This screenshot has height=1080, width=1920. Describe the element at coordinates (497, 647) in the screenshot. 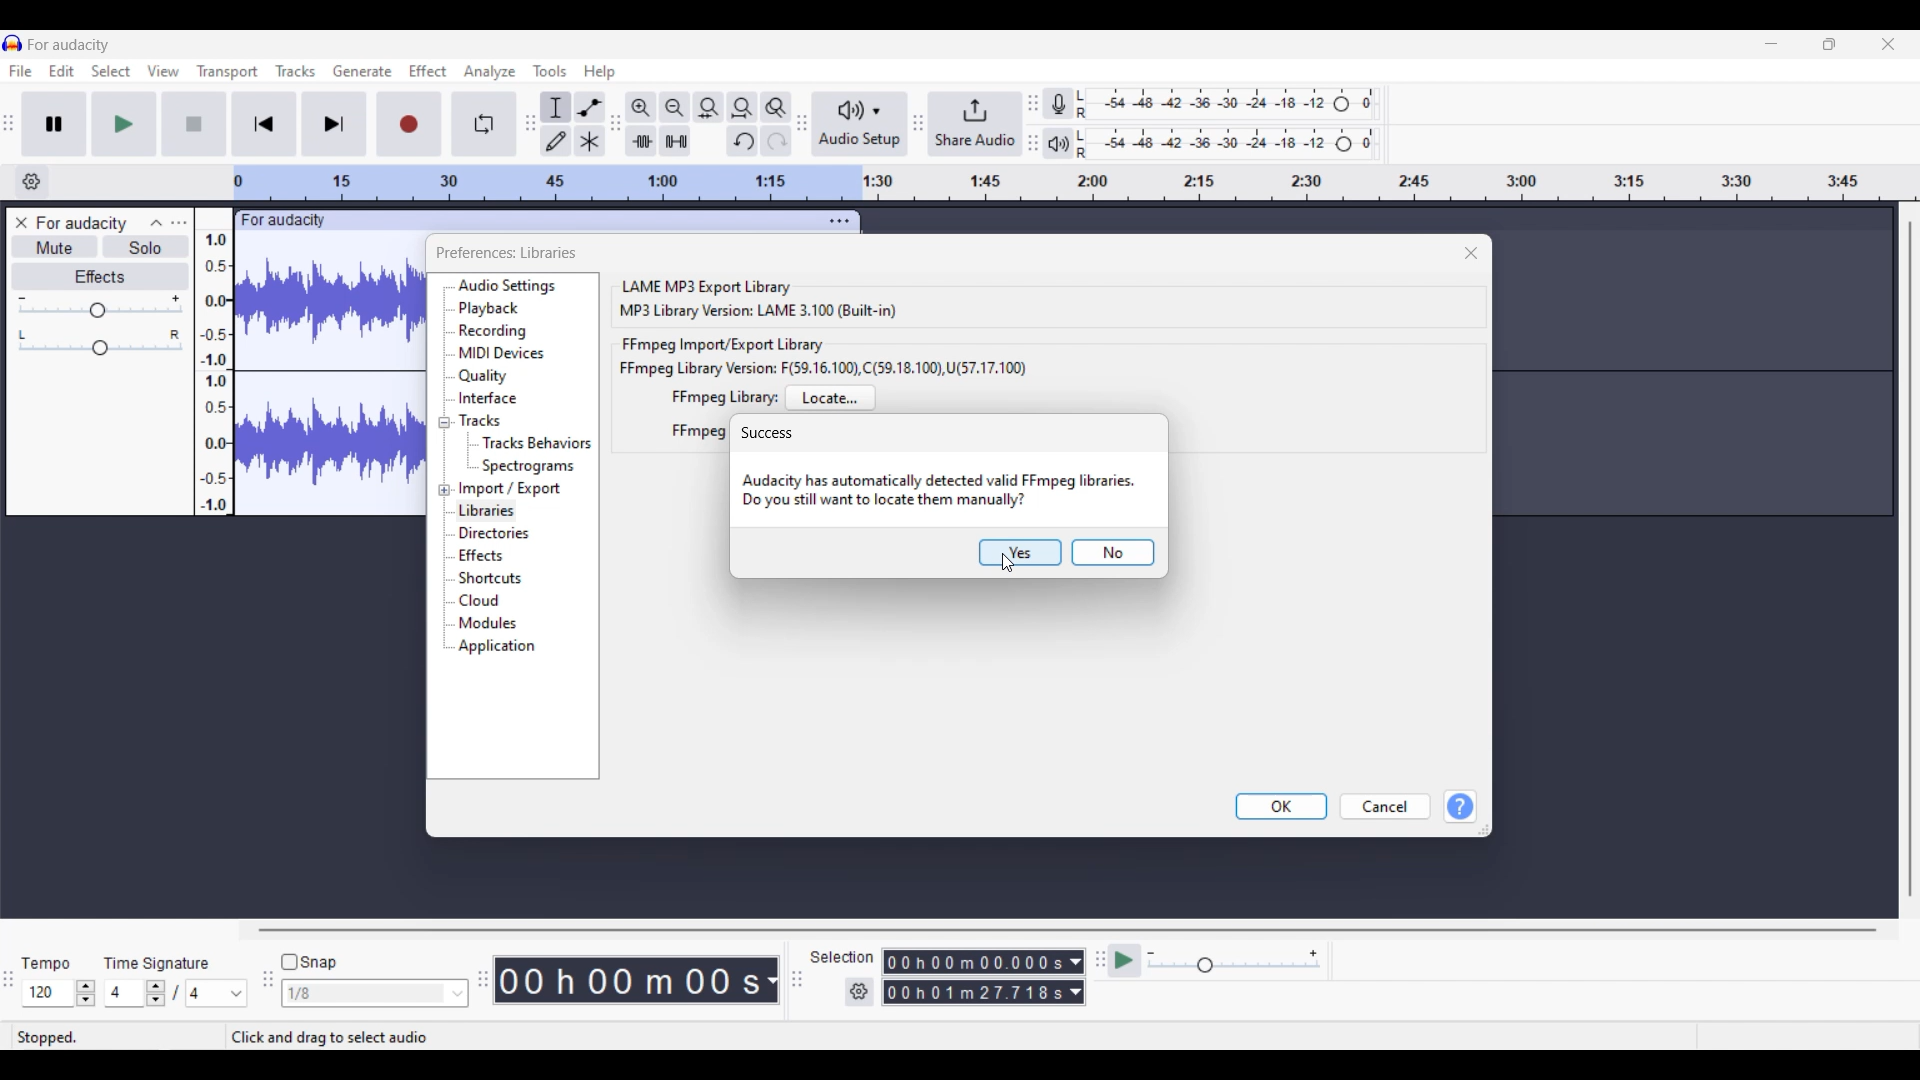

I see `Application` at that location.